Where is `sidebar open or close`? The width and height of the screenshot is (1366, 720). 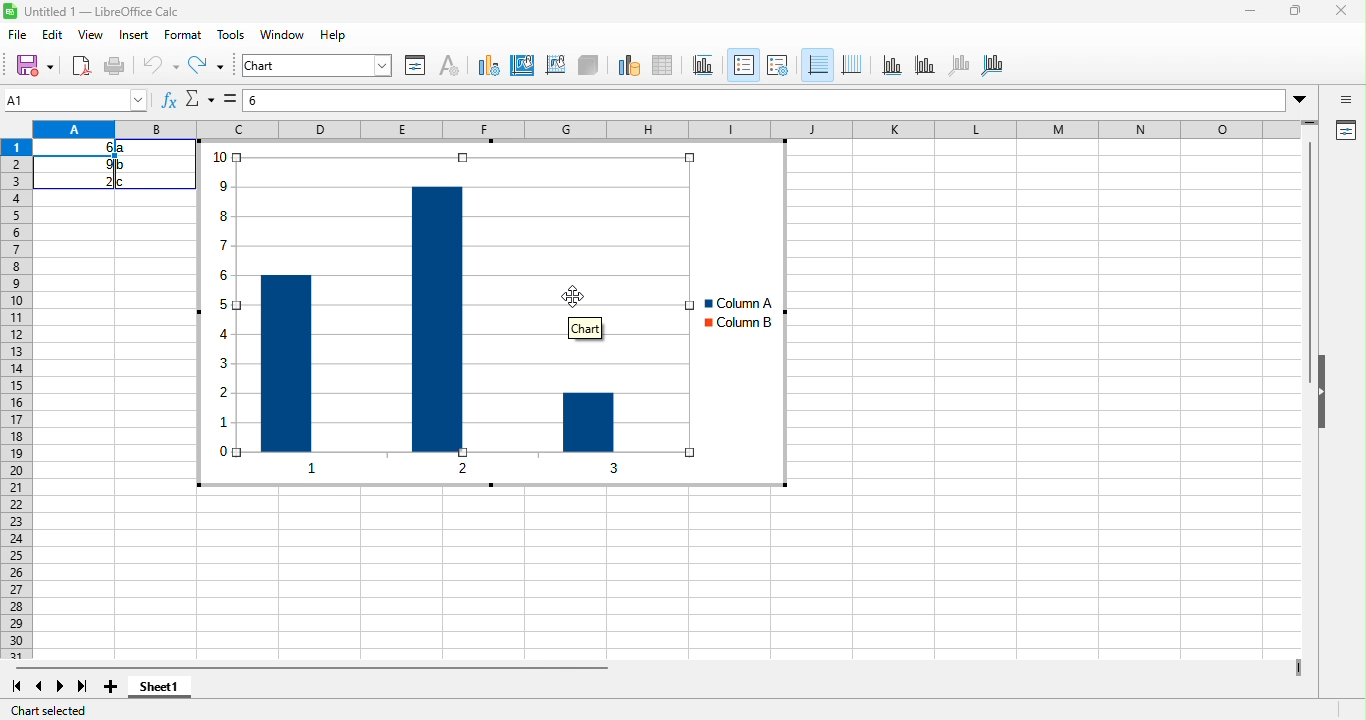 sidebar open or close is located at coordinates (1347, 101).